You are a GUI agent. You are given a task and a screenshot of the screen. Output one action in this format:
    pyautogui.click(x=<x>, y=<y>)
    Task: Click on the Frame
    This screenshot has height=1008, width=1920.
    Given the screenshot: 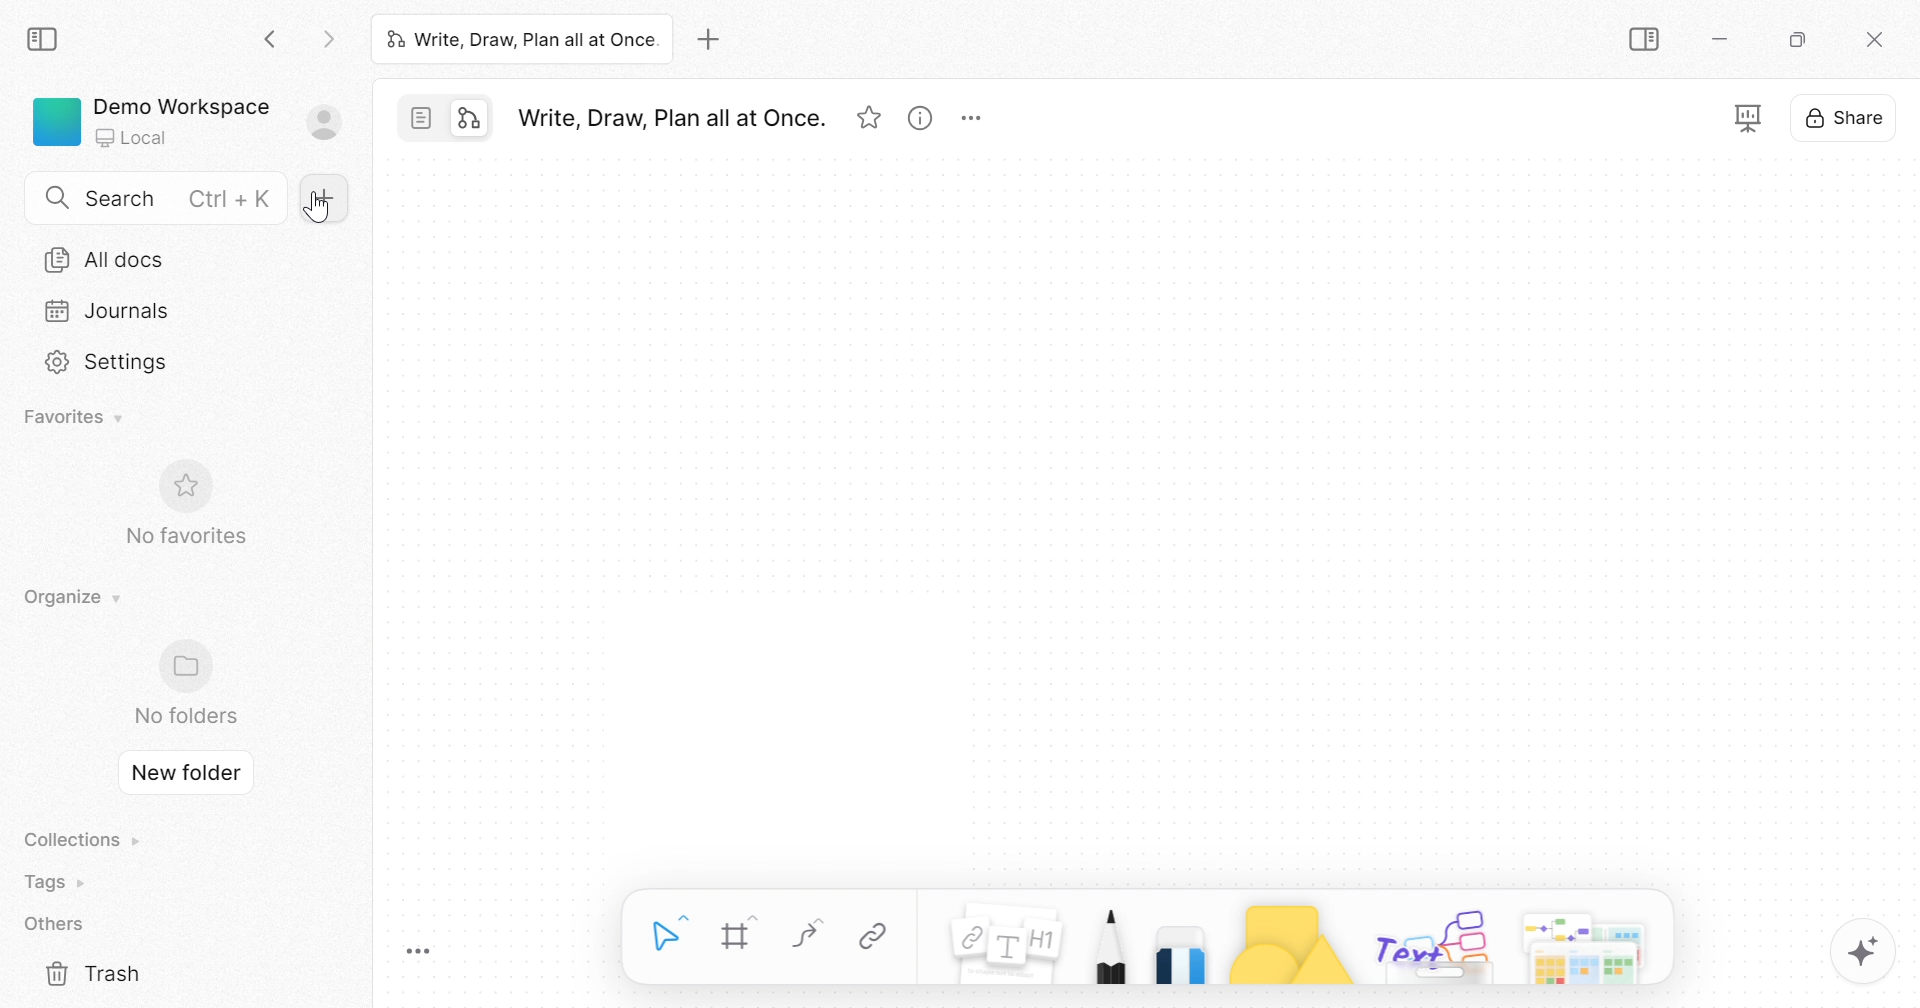 What is the action you would take?
    pyautogui.click(x=739, y=933)
    